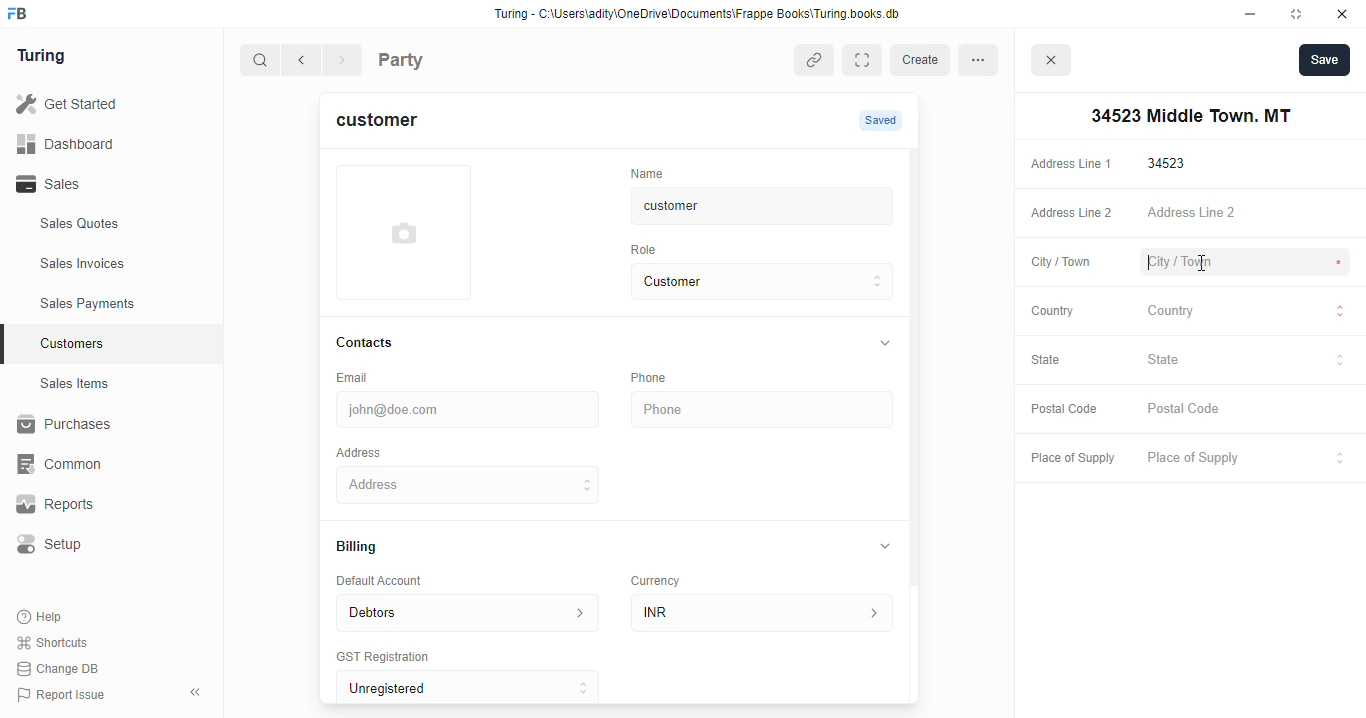 Image resolution: width=1366 pixels, height=718 pixels. What do you see at coordinates (384, 343) in the screenshot?
I see `Contacts` at bounding box center [384, 343].